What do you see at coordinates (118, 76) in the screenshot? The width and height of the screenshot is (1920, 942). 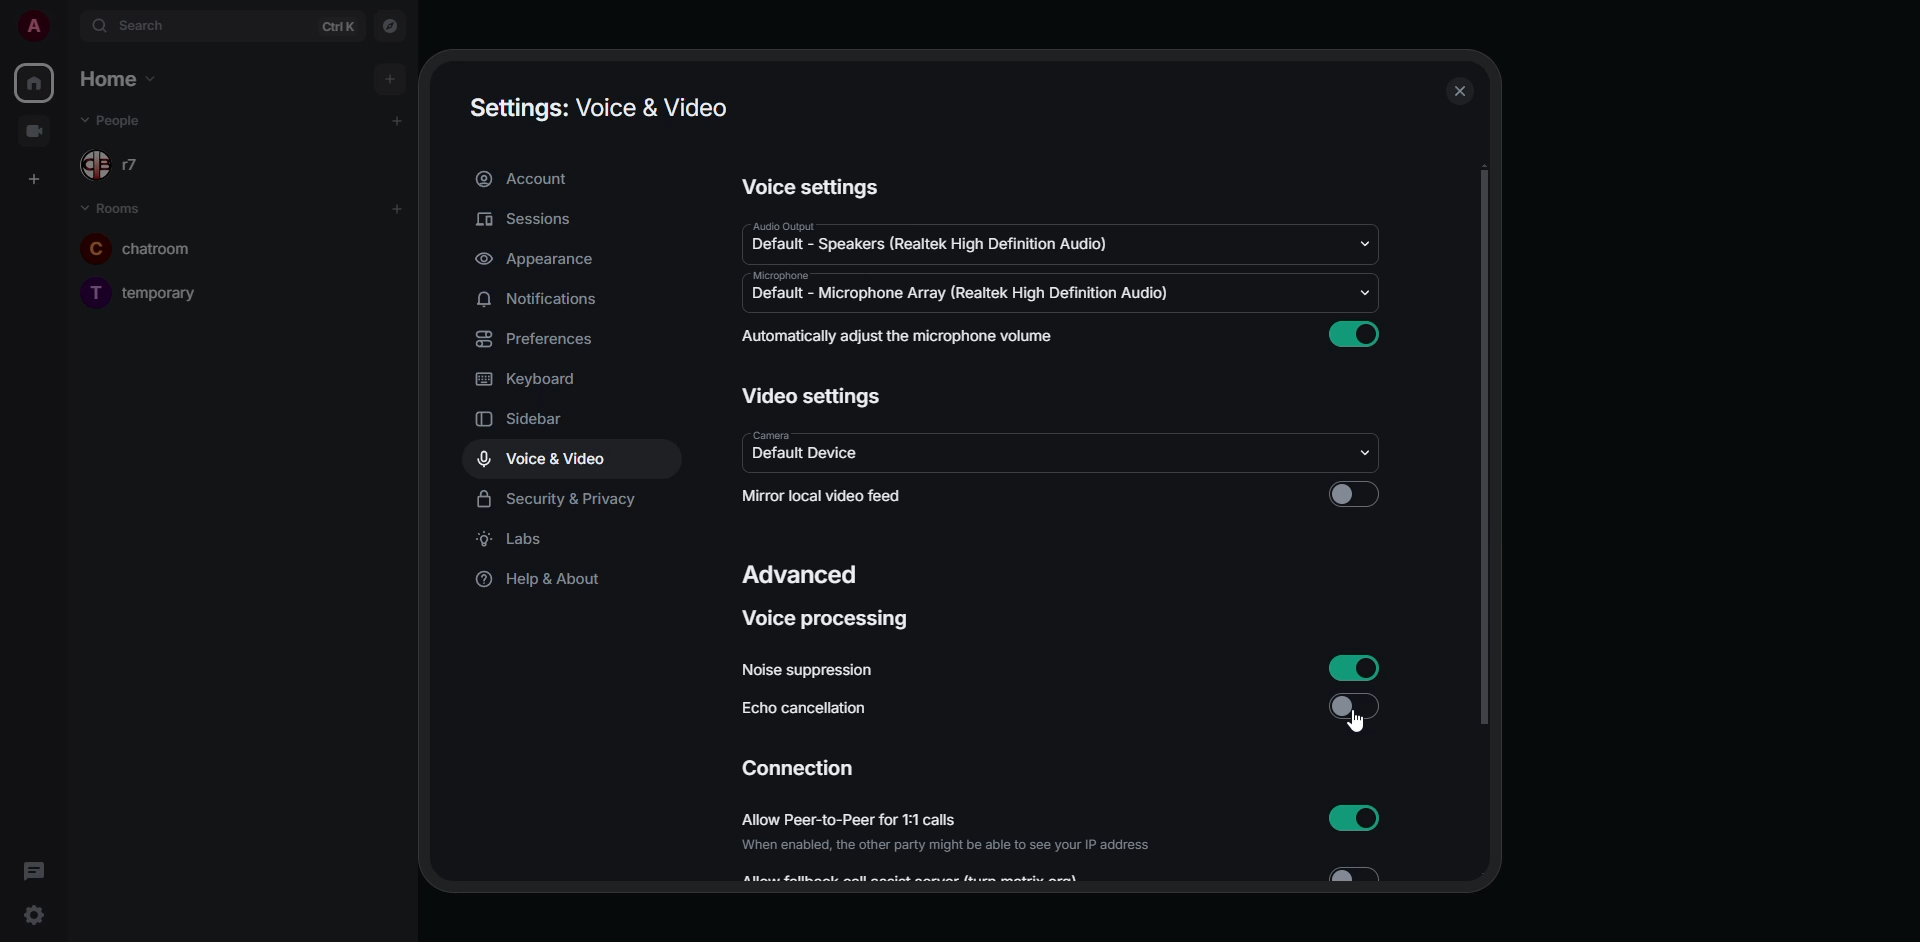 I see `home` at bounding box center [118, 76].